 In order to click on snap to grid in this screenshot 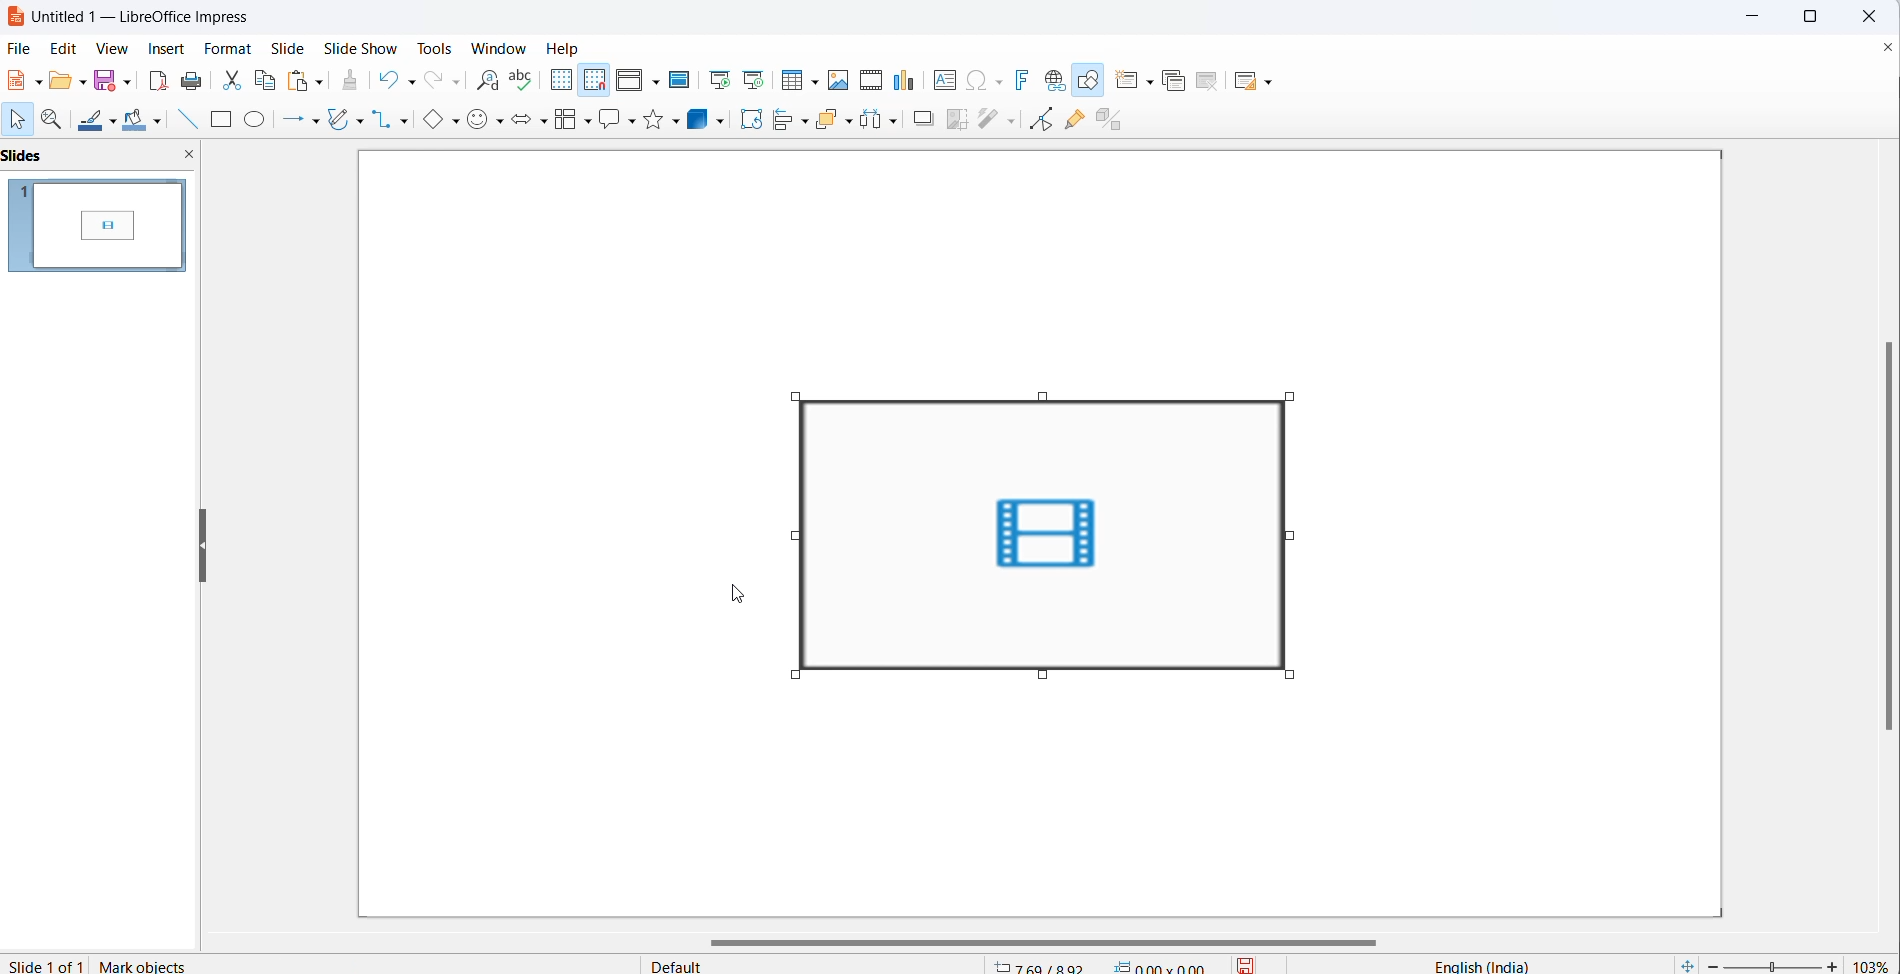, I will do `click(596, 81)`.